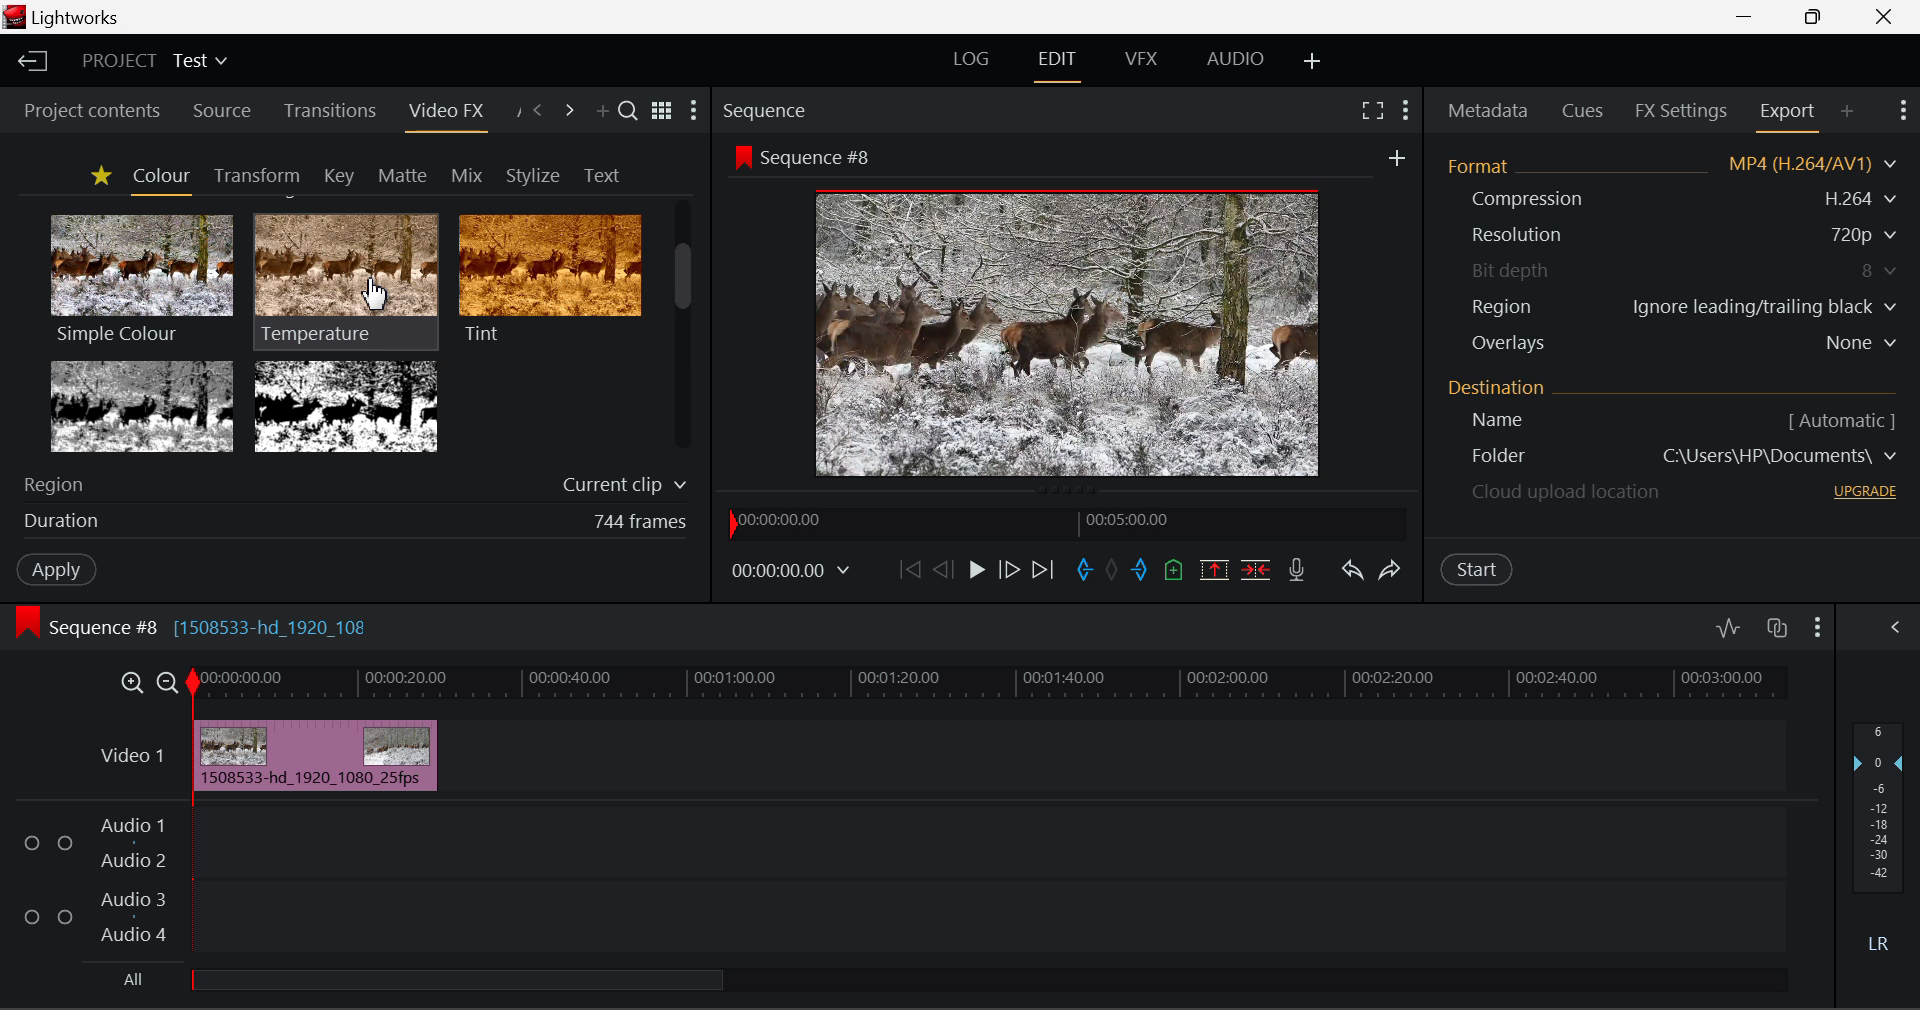 This screenshot has height=1010, width=1920. What do you see at coordinates (640, 522) in the screenshot?
I see `744 frames` at bounding box center [640, 522].